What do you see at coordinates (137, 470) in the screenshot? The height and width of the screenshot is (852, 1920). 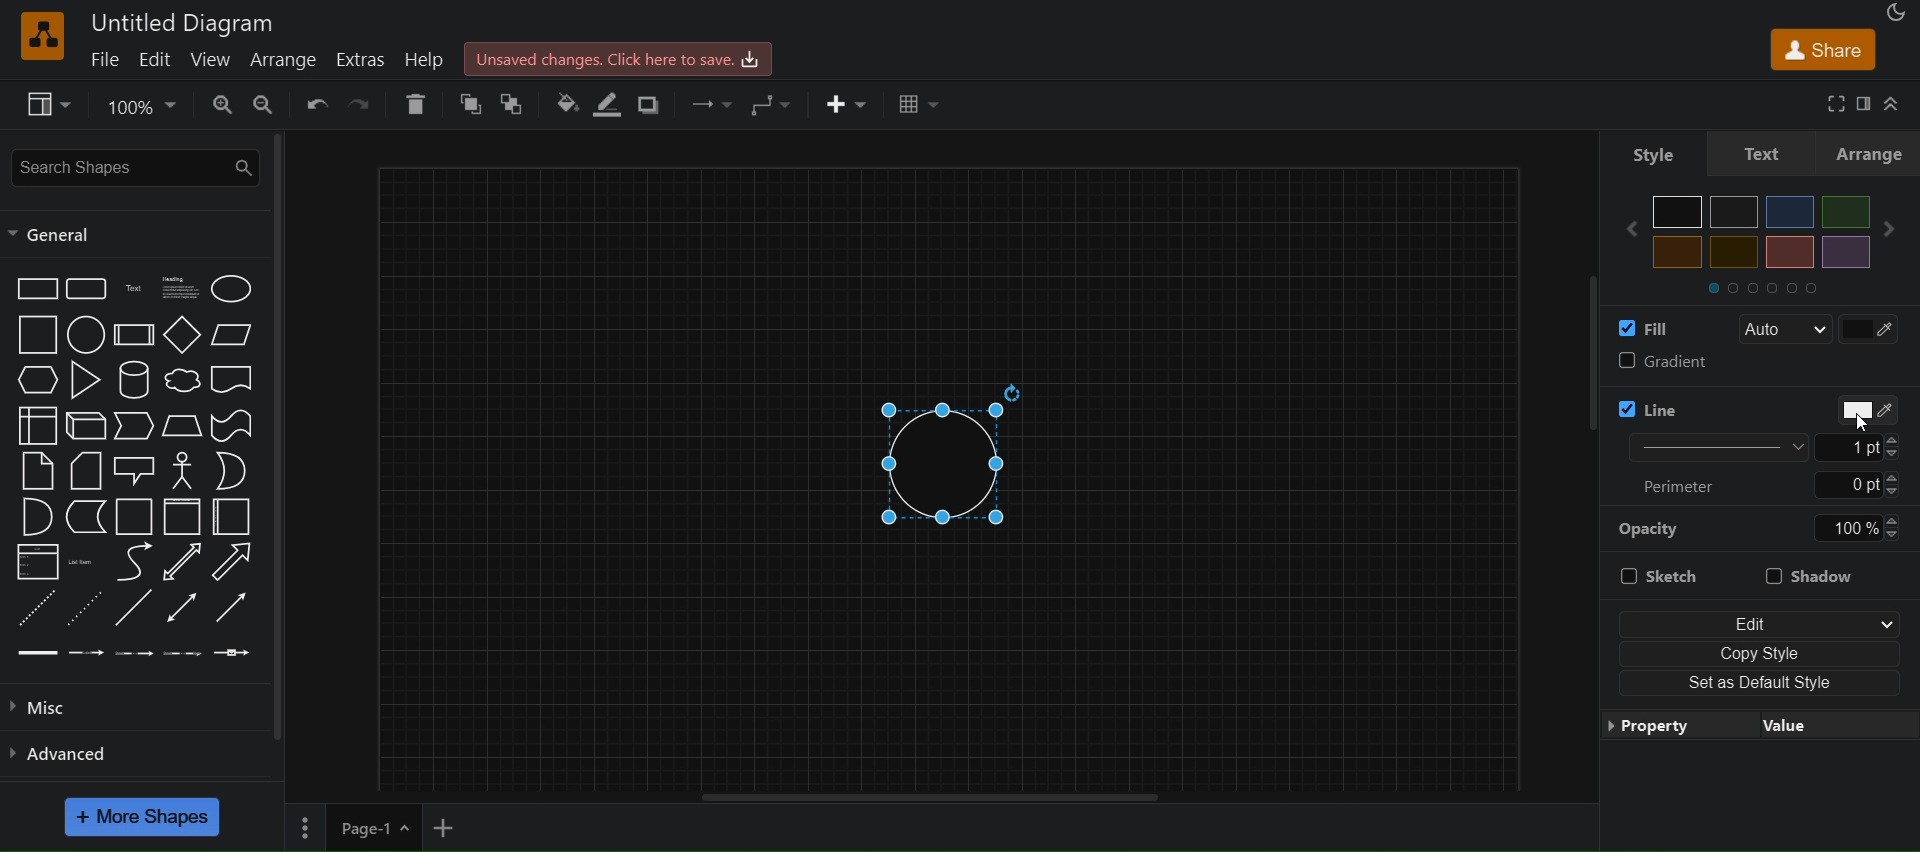 I see `callout` at bounding box center [137, 470].